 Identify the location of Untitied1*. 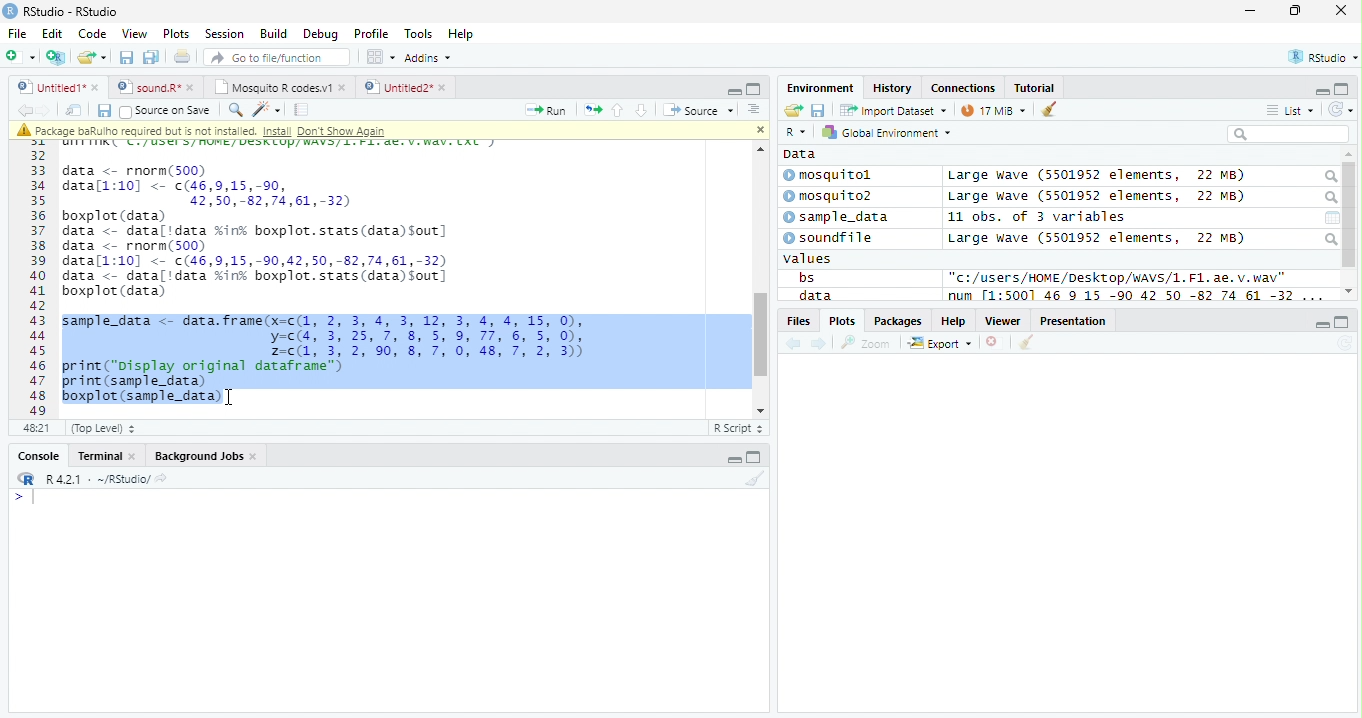
(58, 87).